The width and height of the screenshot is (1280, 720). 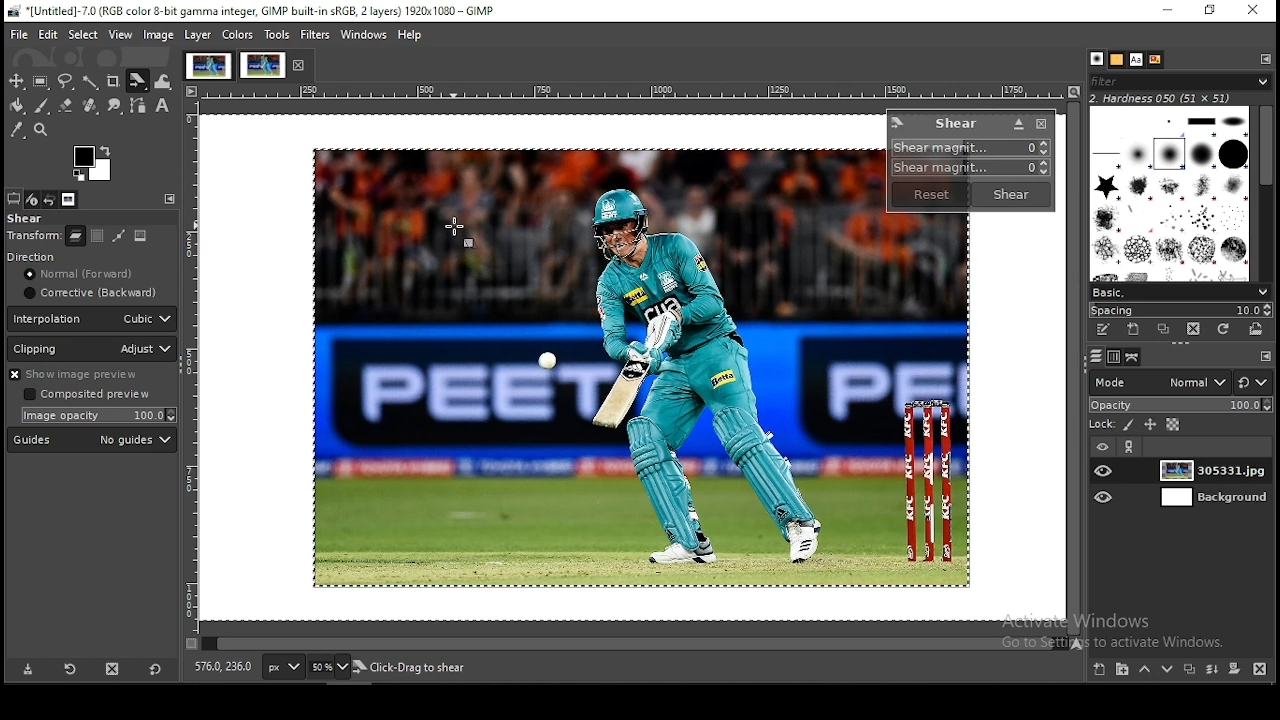 I want to click on heal tool, so click(x=91, y=106).